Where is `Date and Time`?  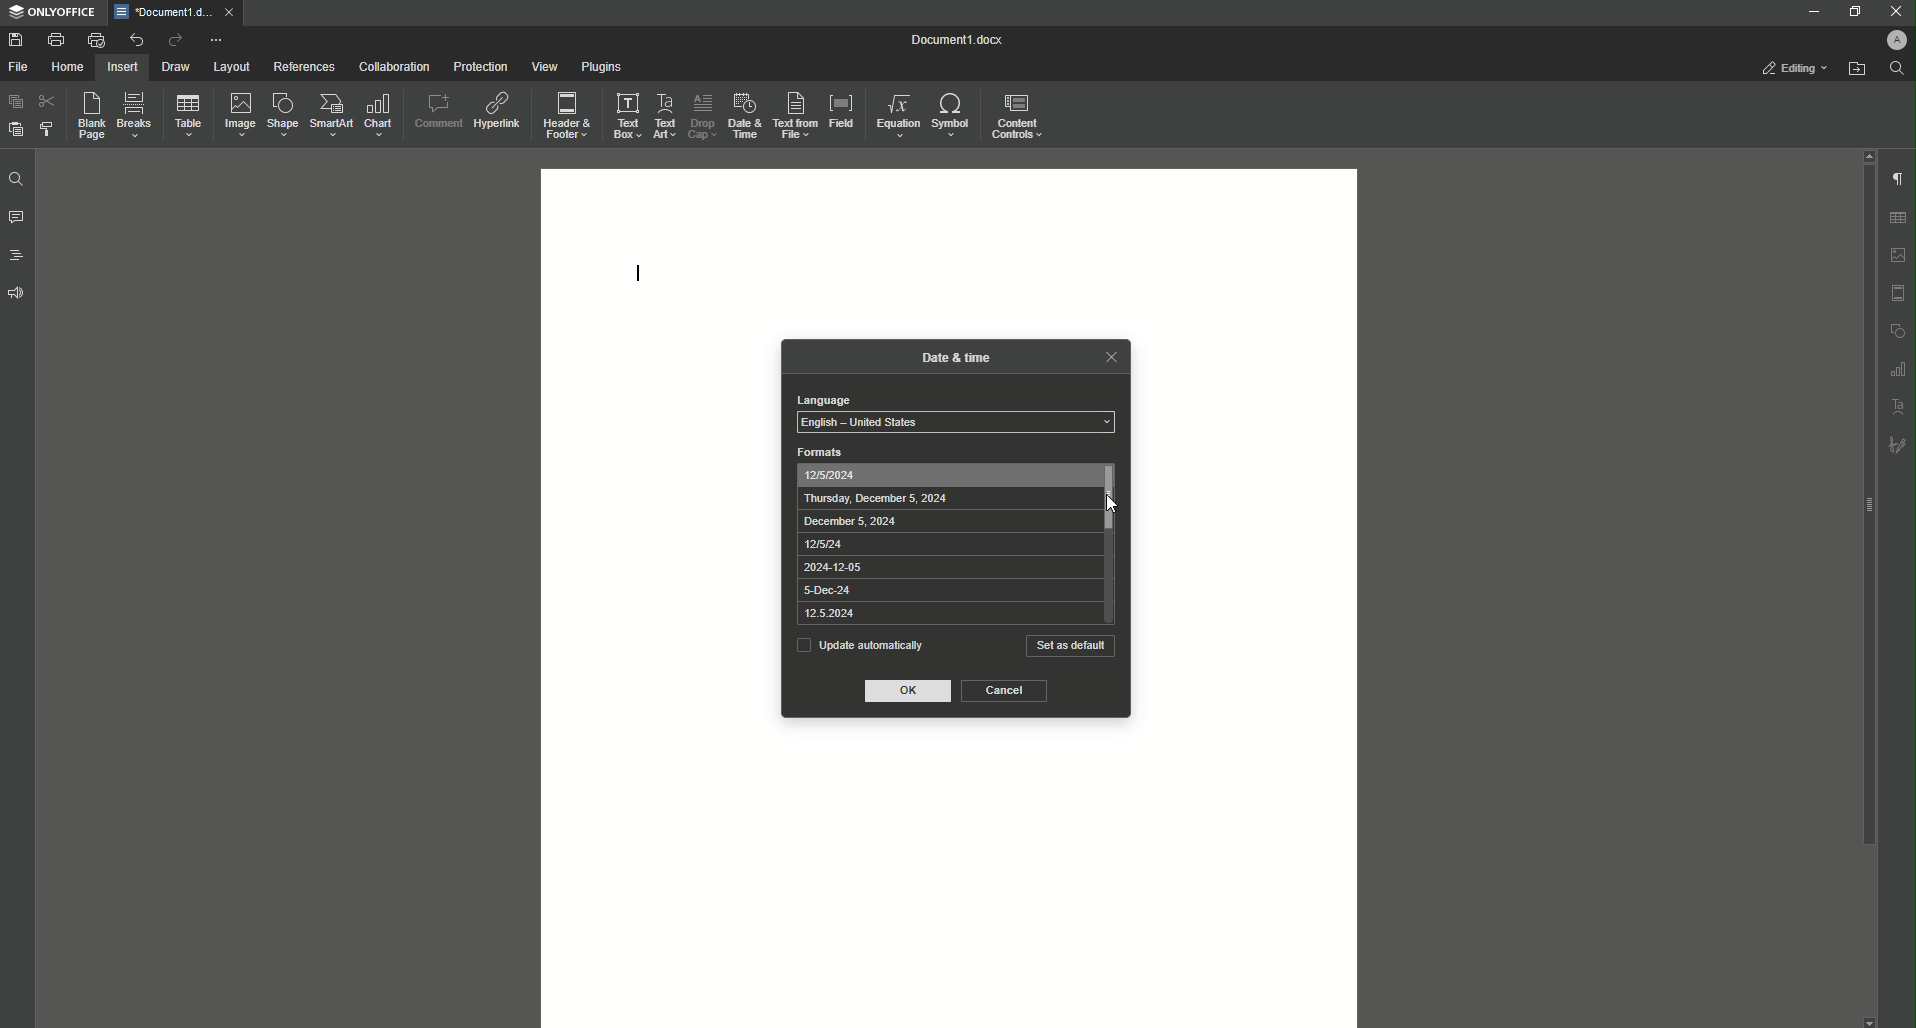
Date and Time is located at coordinates (742, 114).